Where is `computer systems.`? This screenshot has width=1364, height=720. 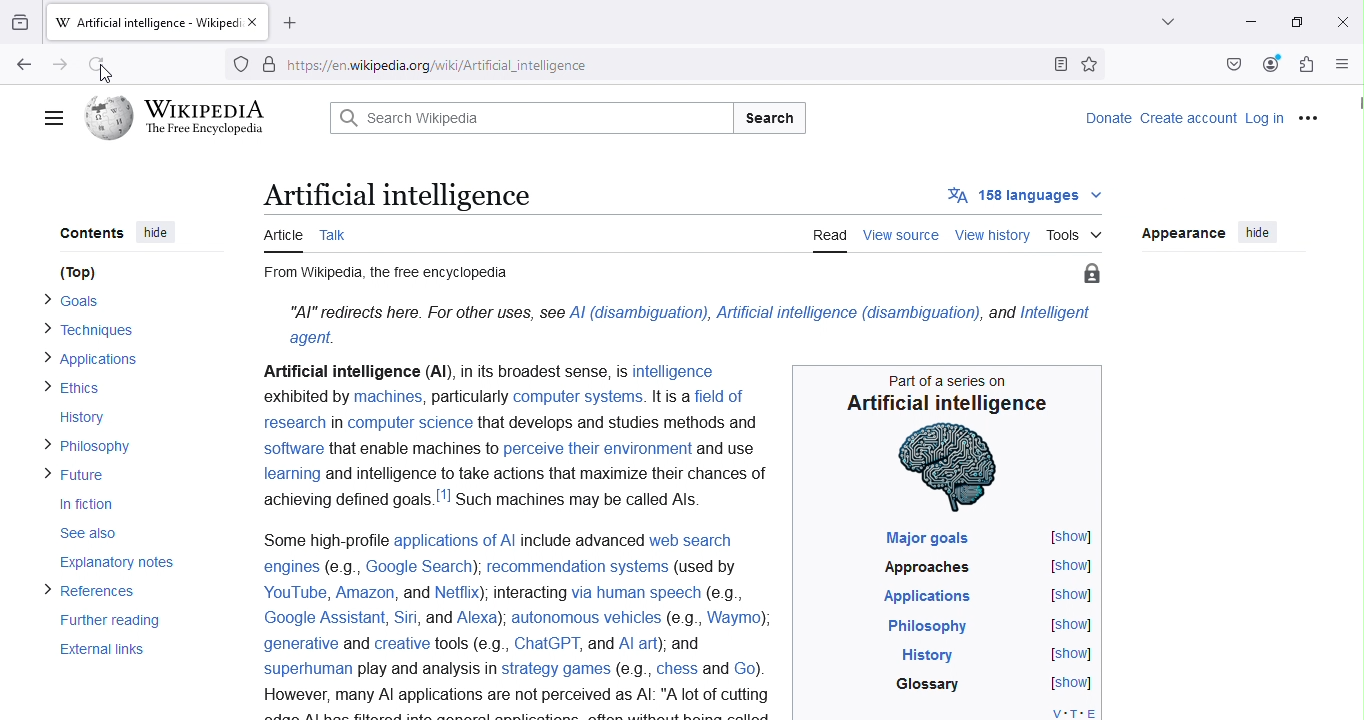
computer systems. is located at coordinates (581, 399).